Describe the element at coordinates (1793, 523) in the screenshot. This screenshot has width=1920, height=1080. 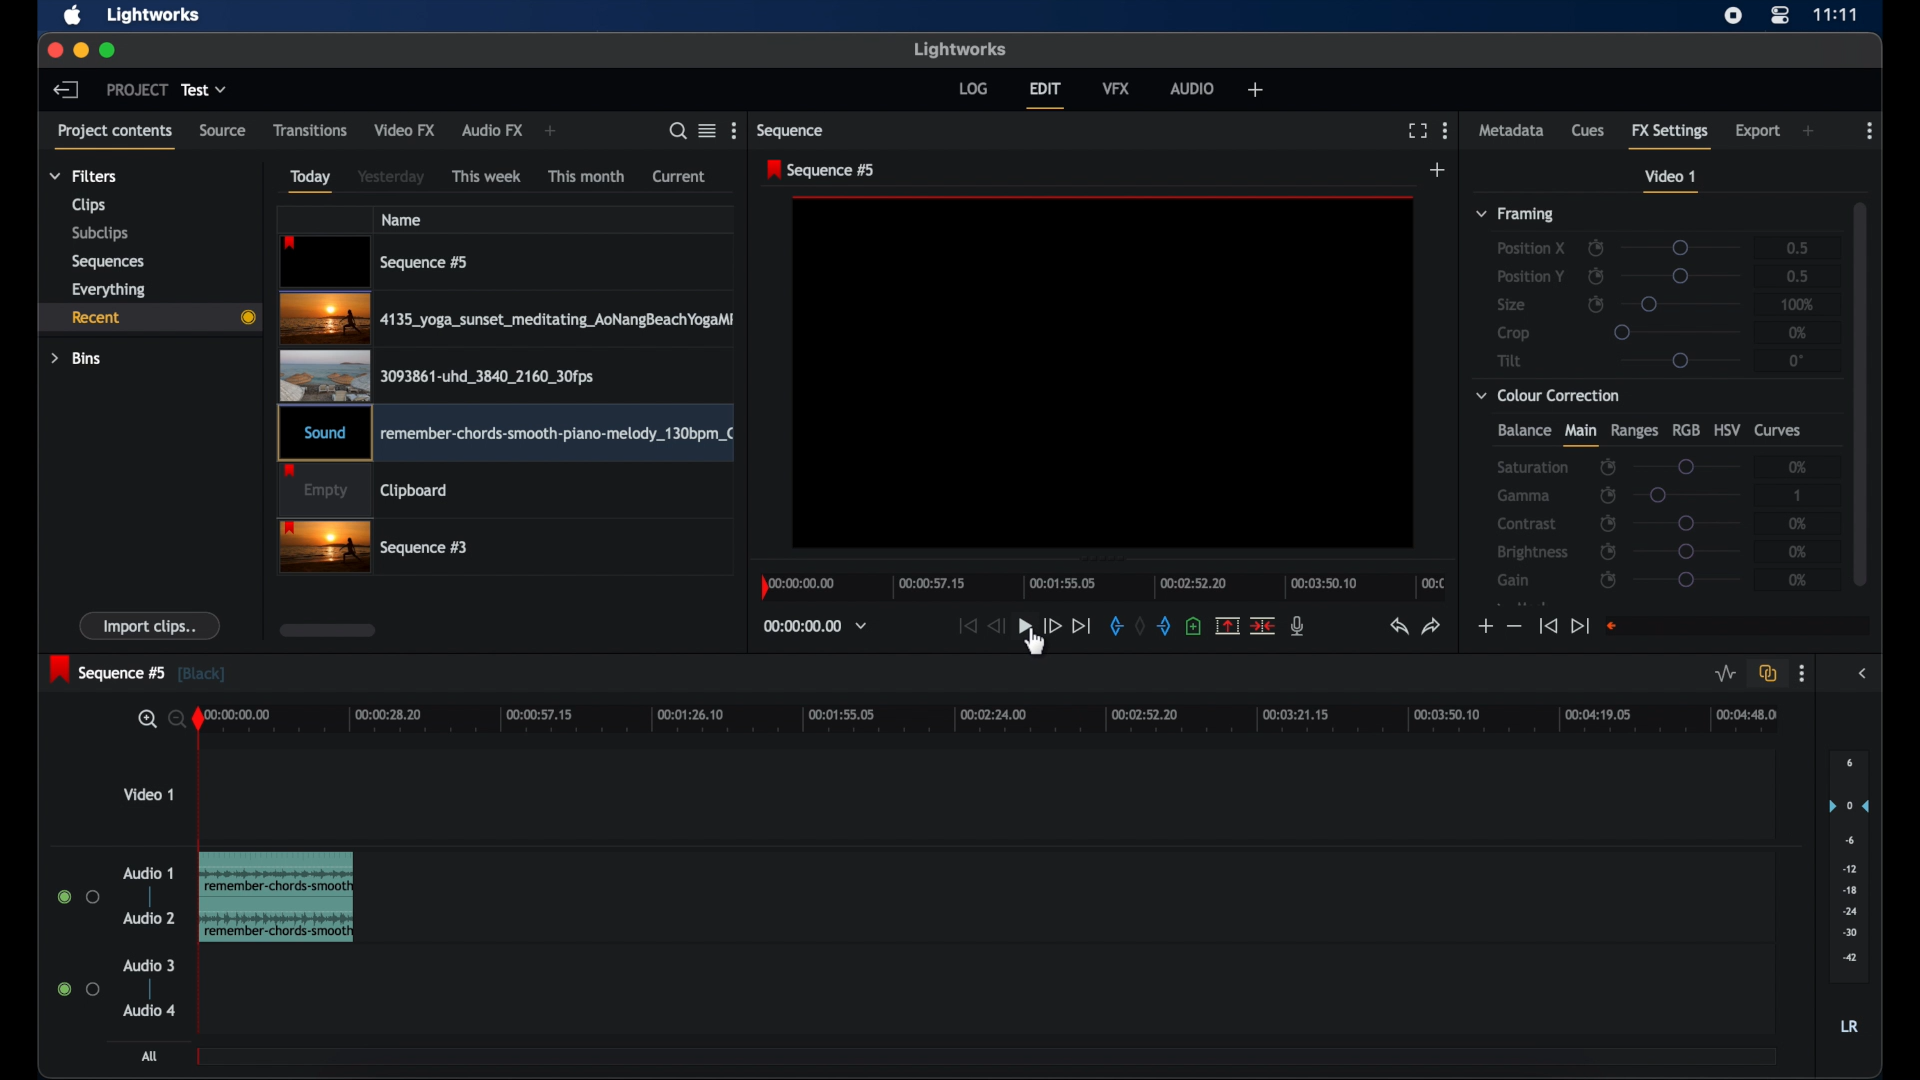
I see `0%` at that location.